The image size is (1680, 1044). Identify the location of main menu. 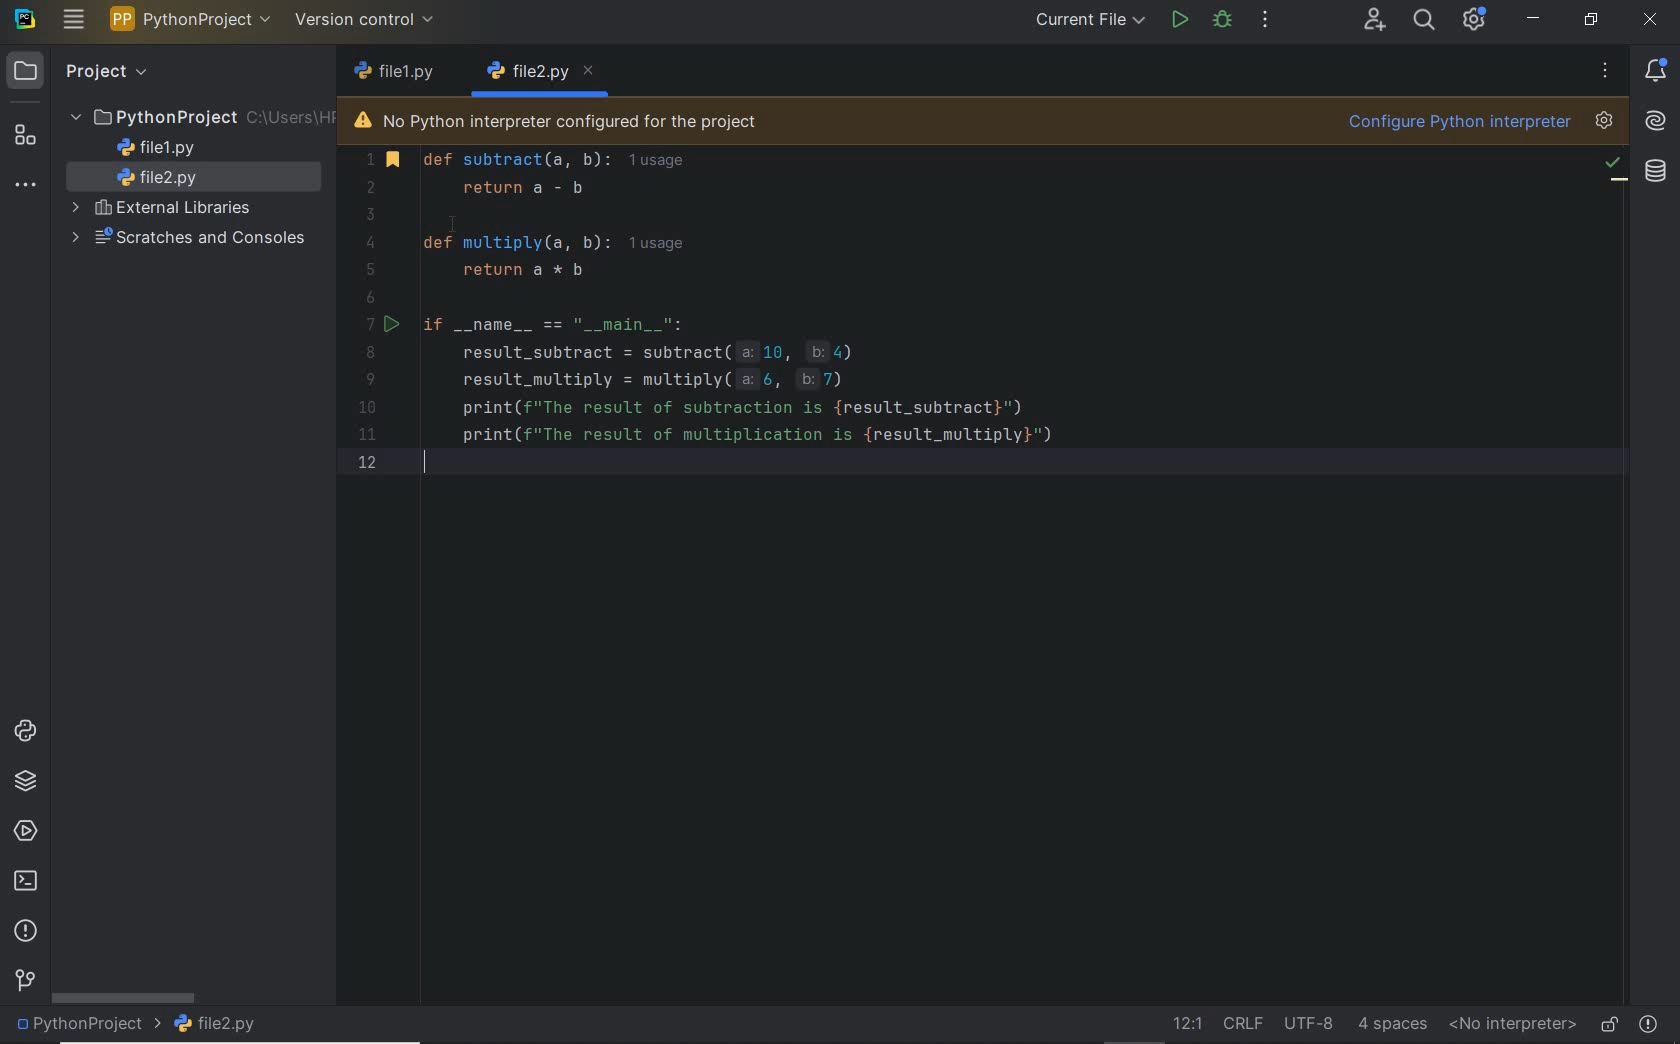
(74, 22).